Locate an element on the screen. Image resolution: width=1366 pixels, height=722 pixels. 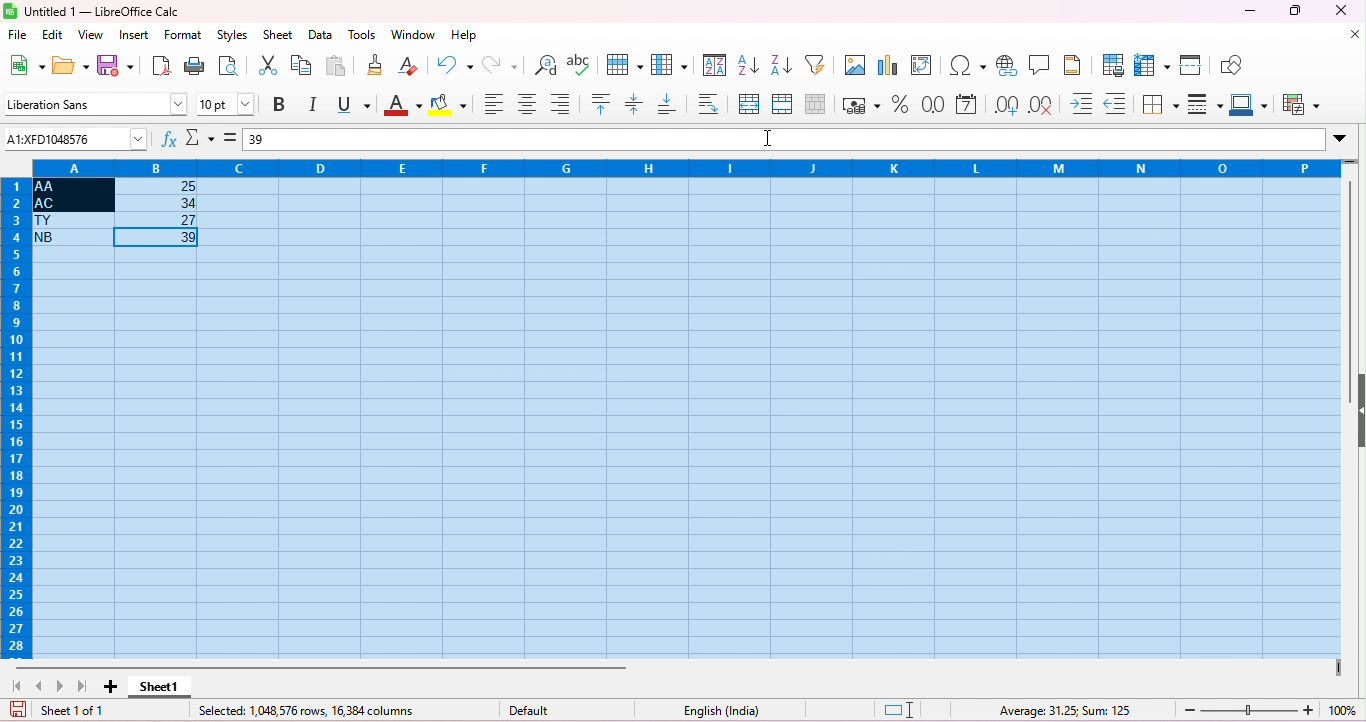
border is located at coordinates (1160, 105).